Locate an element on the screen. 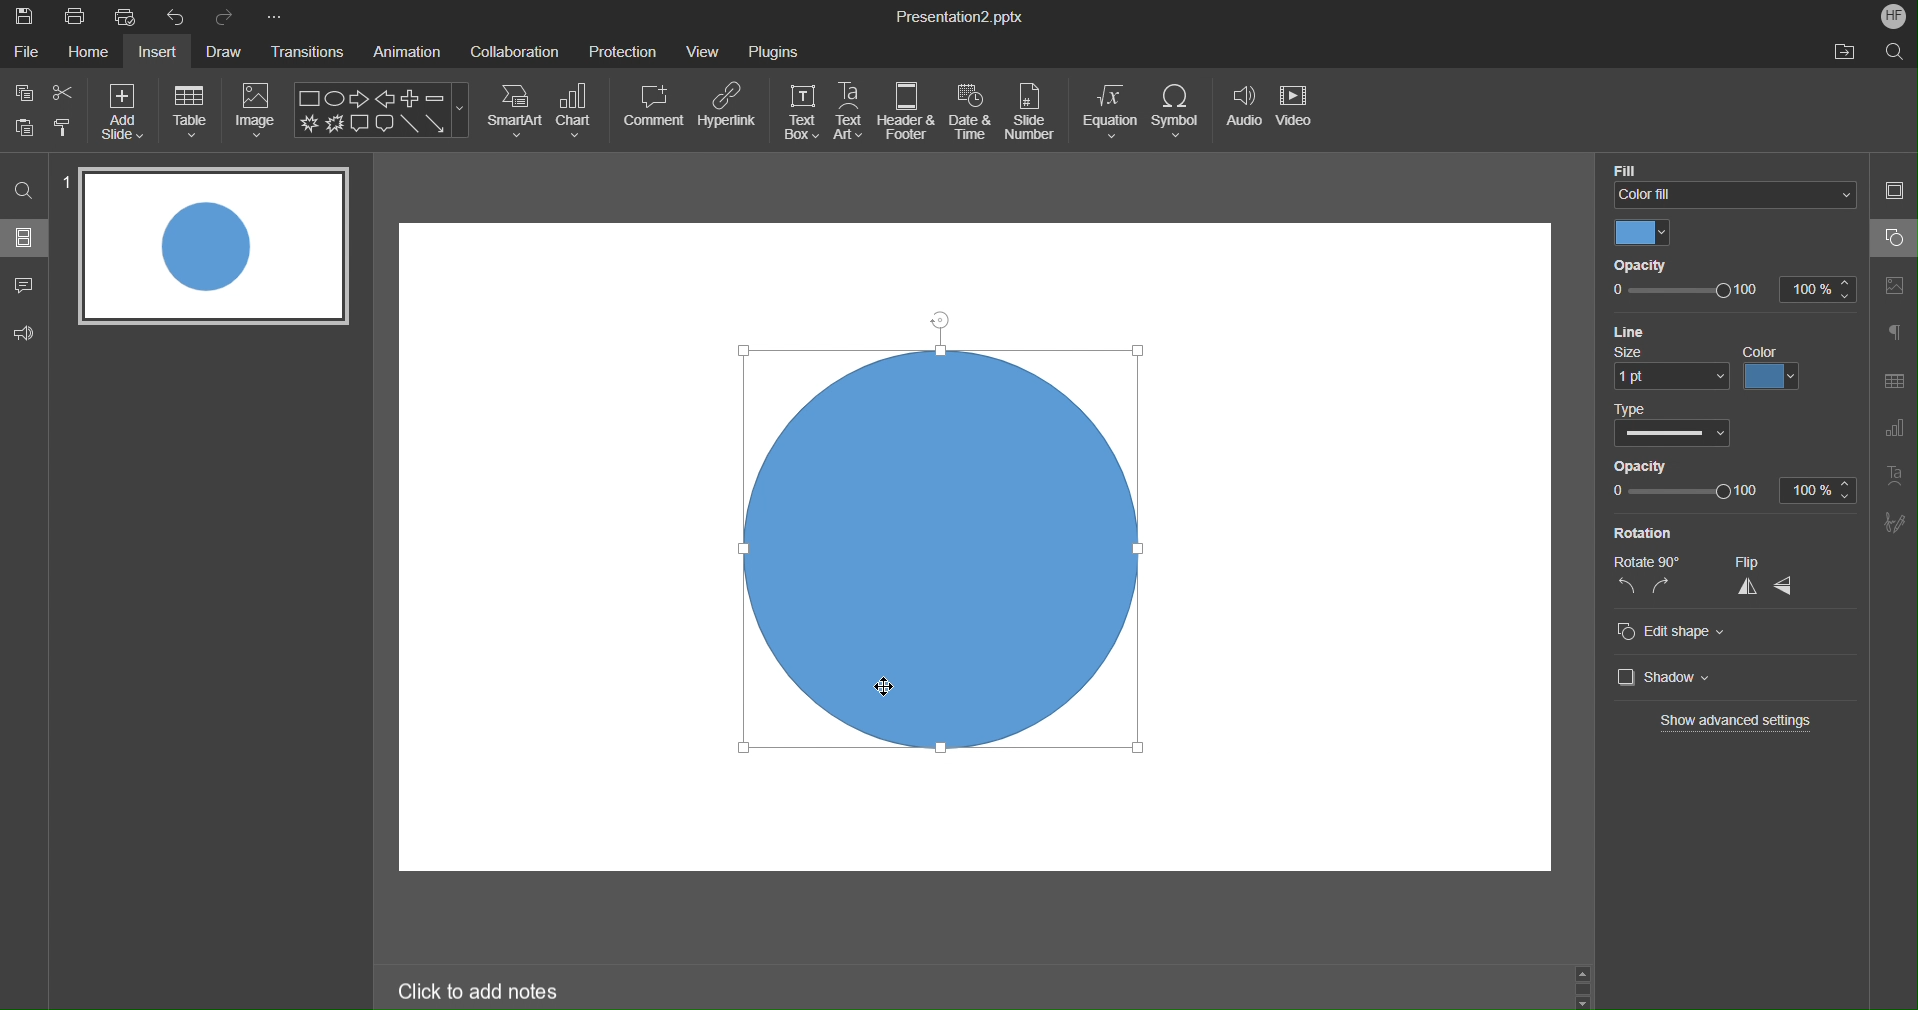  Sildes is located at coordinates (26, 237).